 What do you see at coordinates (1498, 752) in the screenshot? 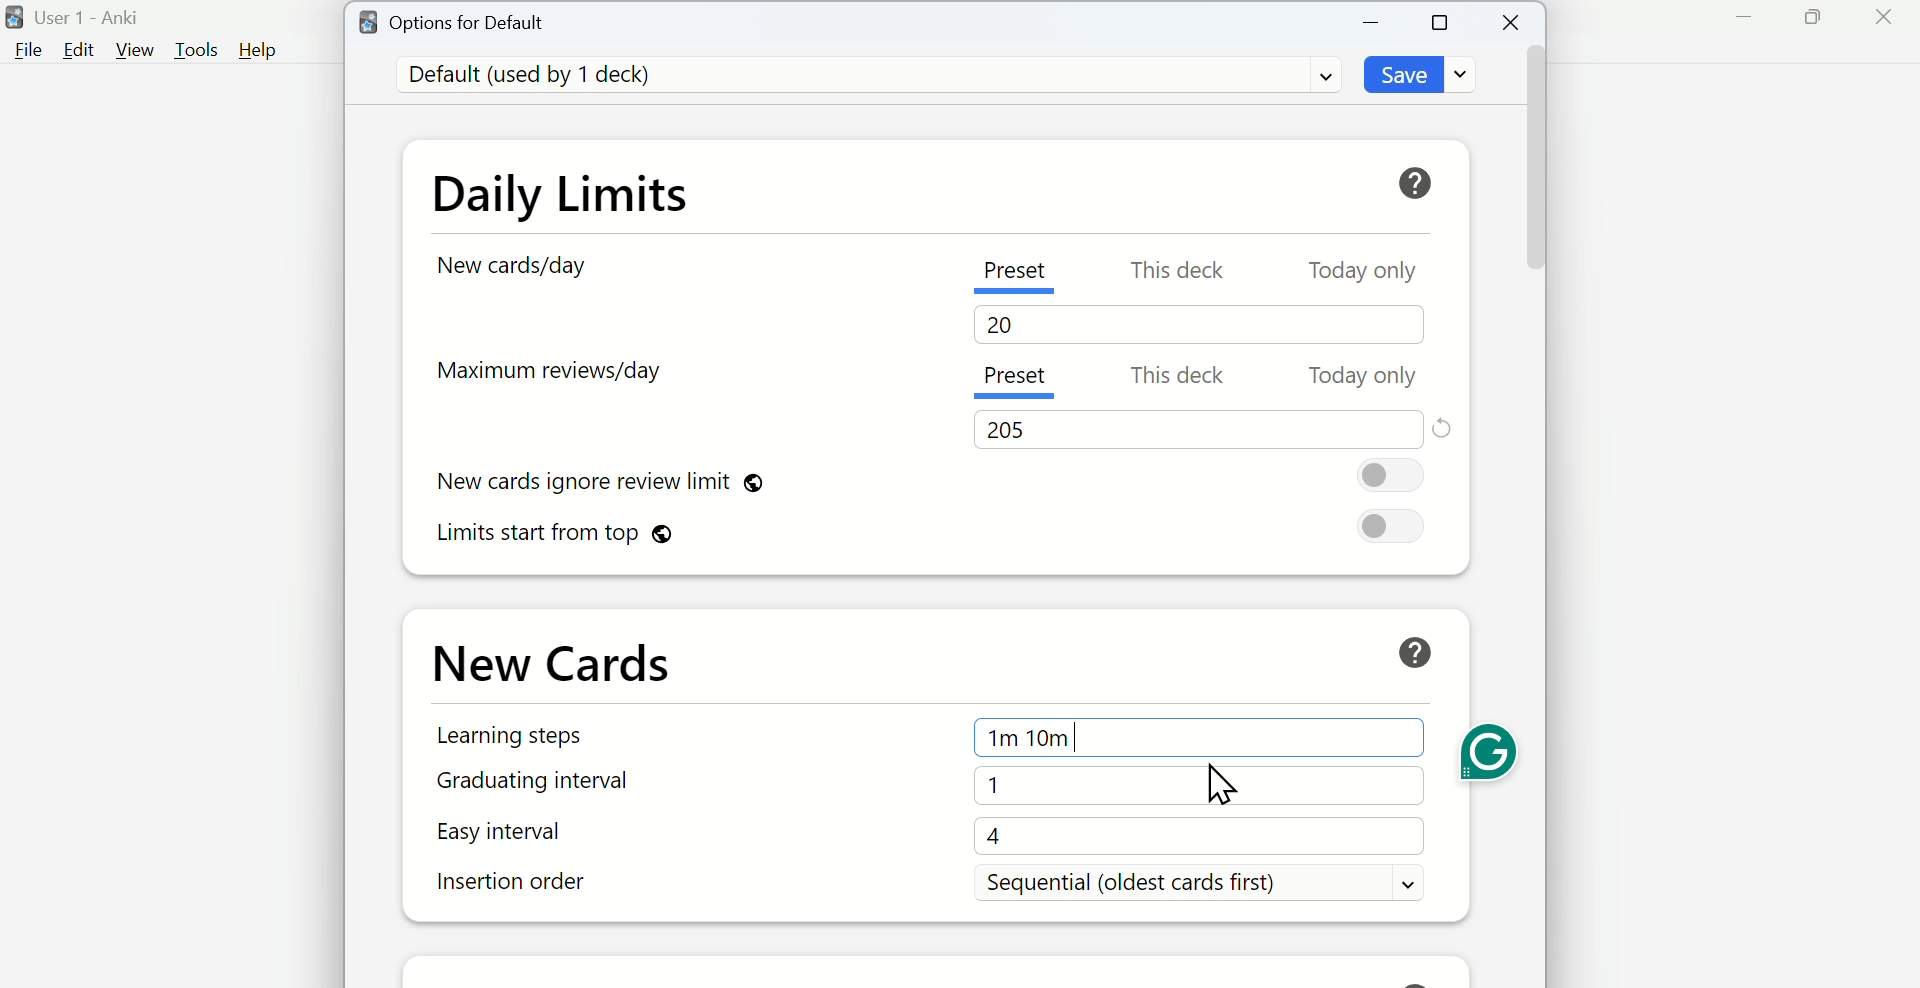
I see `Grammarly` at bounding box center [1498, 752].